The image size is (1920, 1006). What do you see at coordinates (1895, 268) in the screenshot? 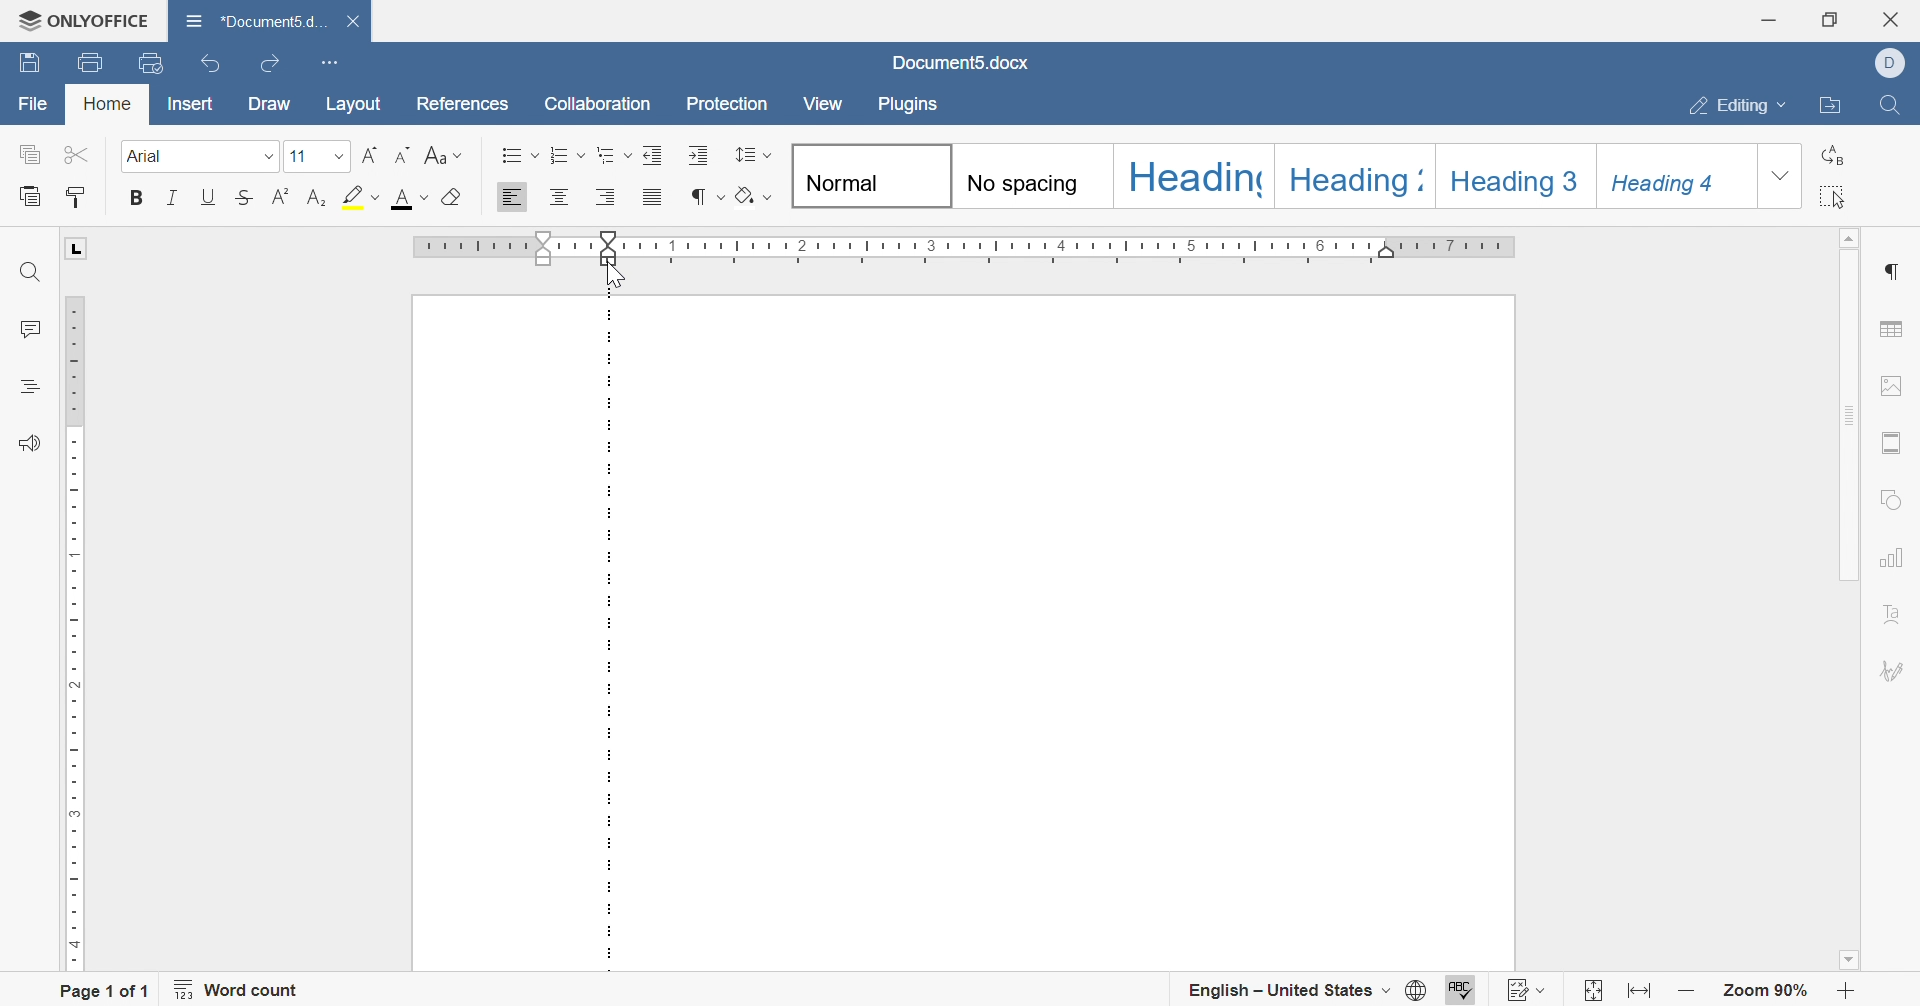
I see `paragraph settings` at bounding box center [1895, 268].